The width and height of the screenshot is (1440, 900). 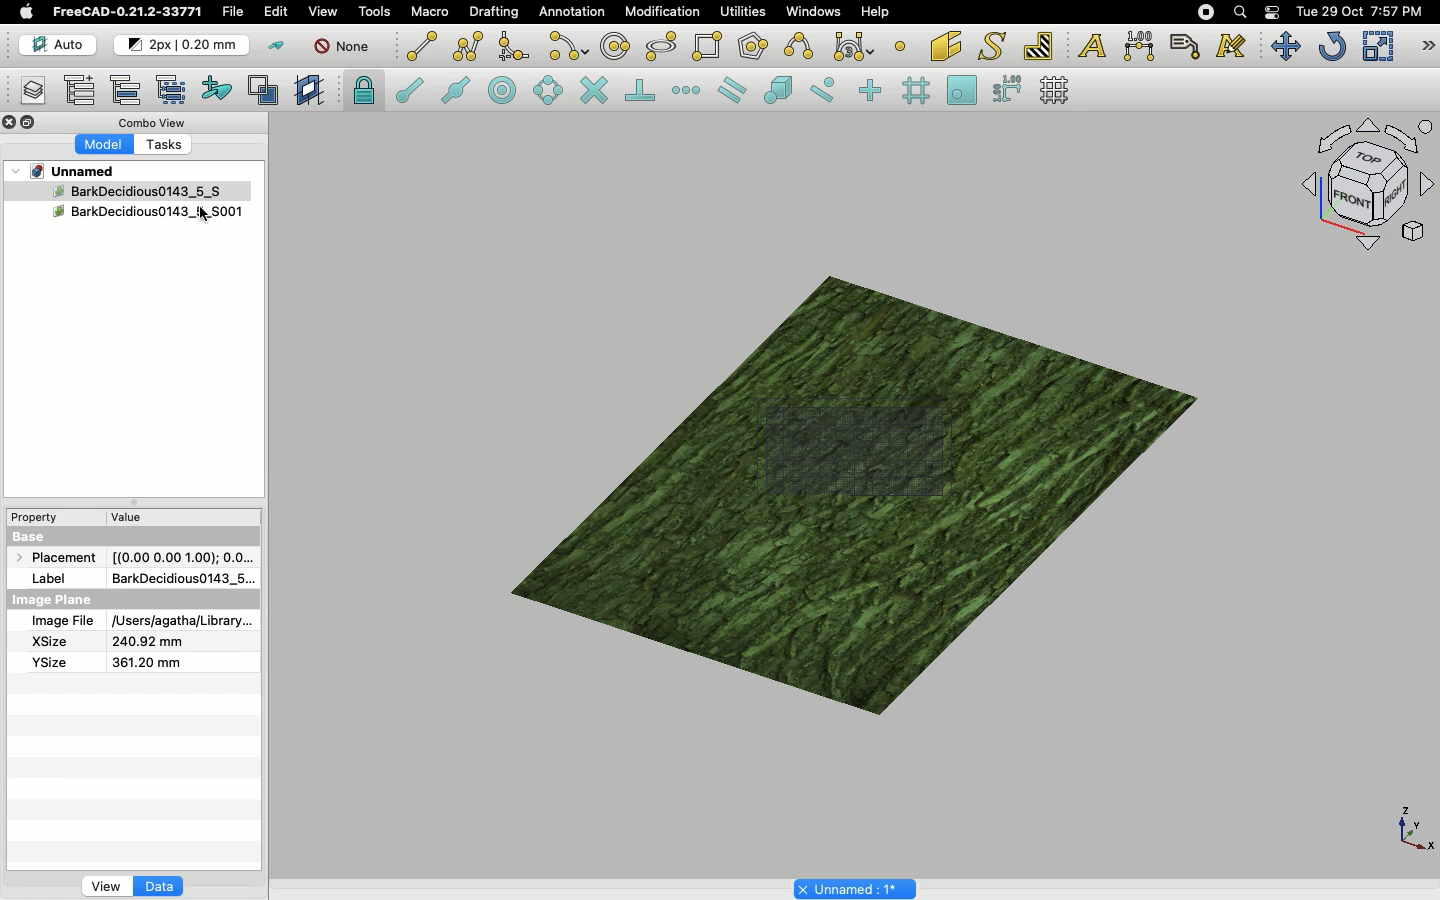 What do you see at coordinates (144, 662) in the screenshot?
I see `361.20 mm` at bounding box center [144, 662].